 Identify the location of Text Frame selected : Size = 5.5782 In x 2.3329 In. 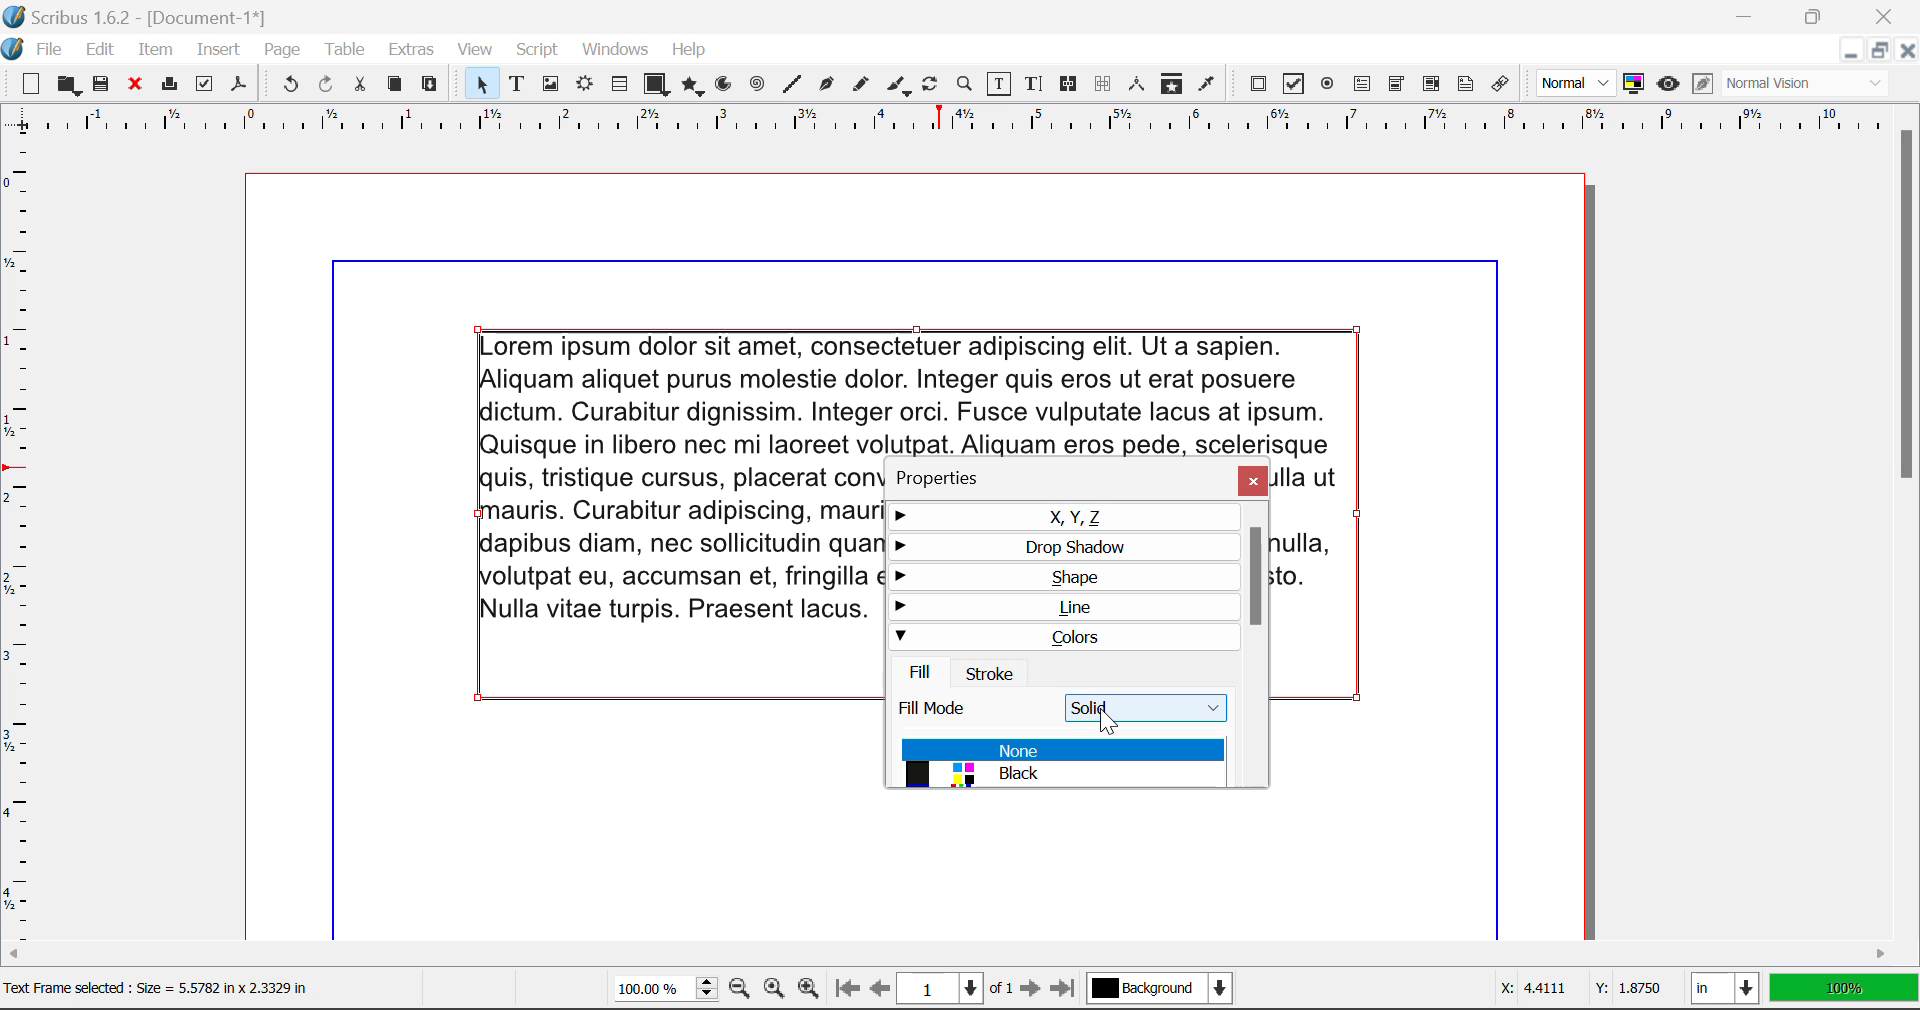
(167, 990).